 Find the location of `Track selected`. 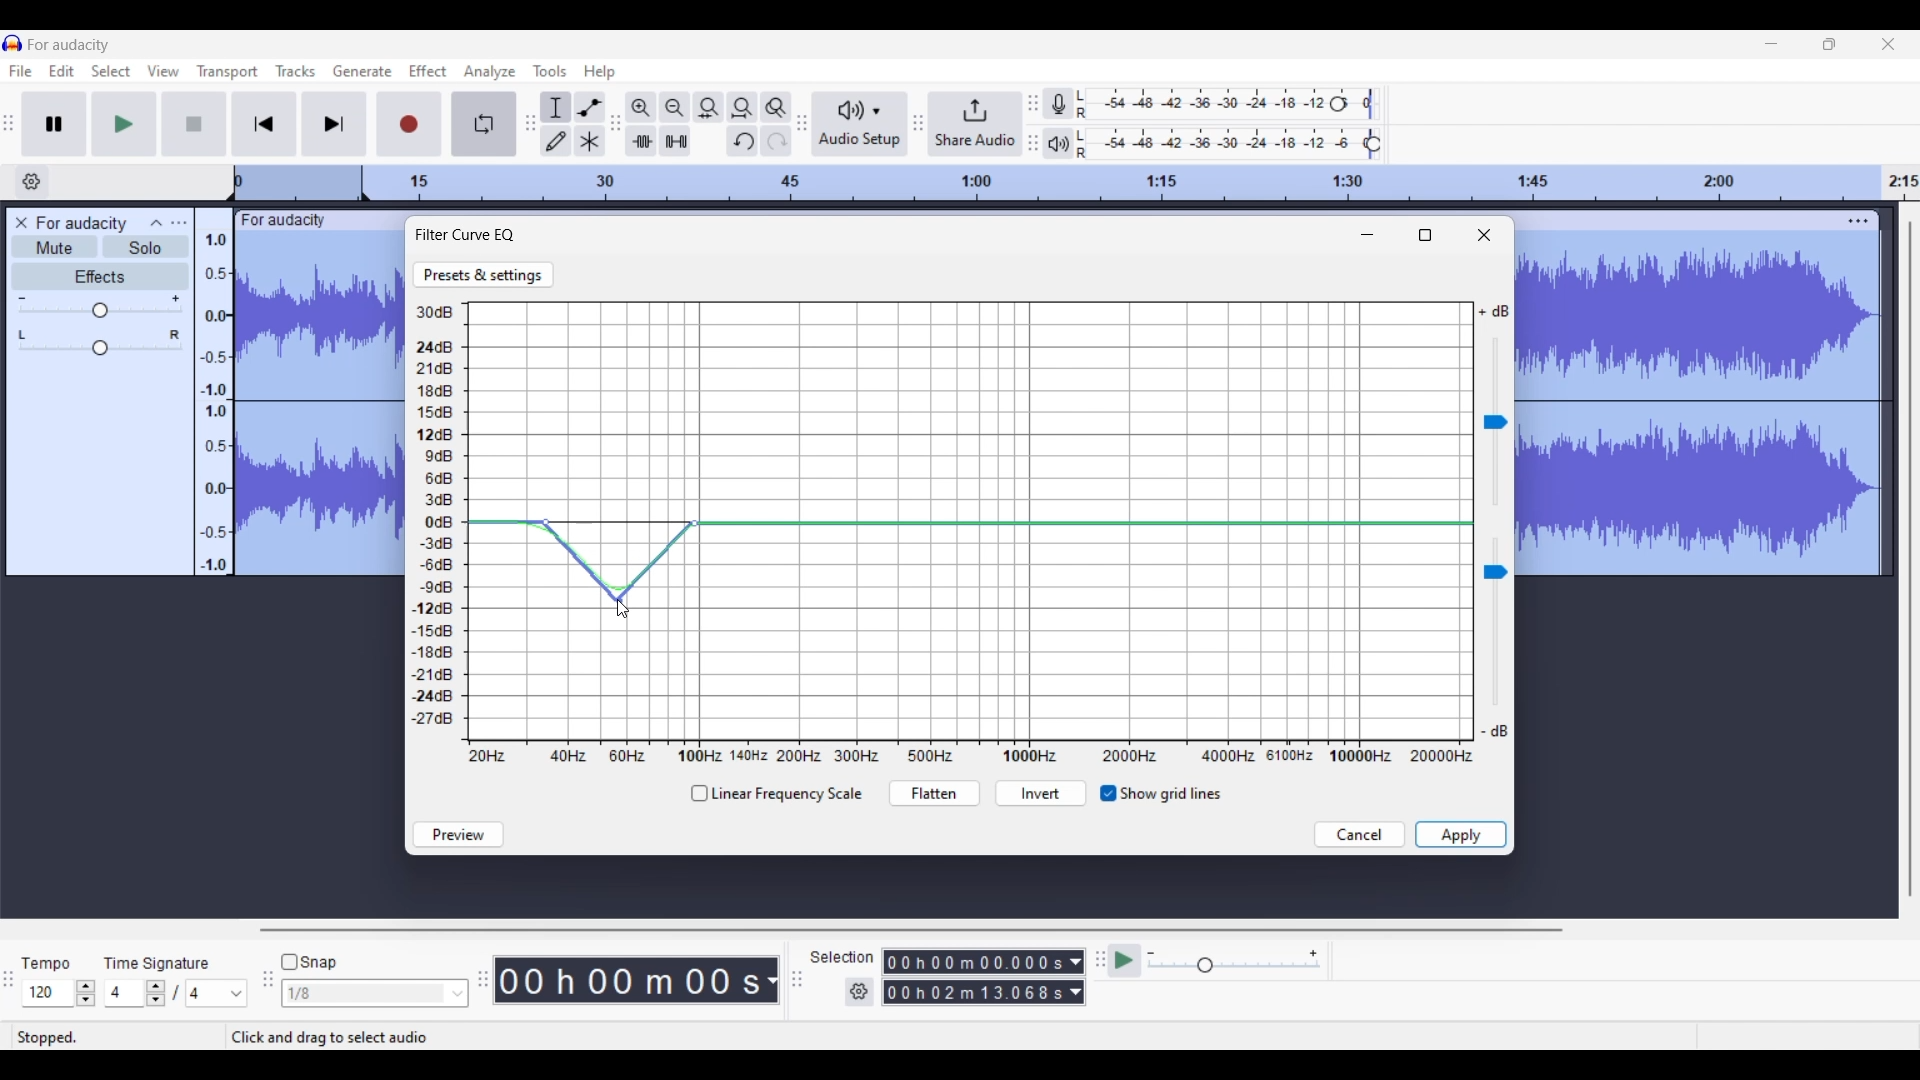

Track selected is located at coordinates (320, 405).